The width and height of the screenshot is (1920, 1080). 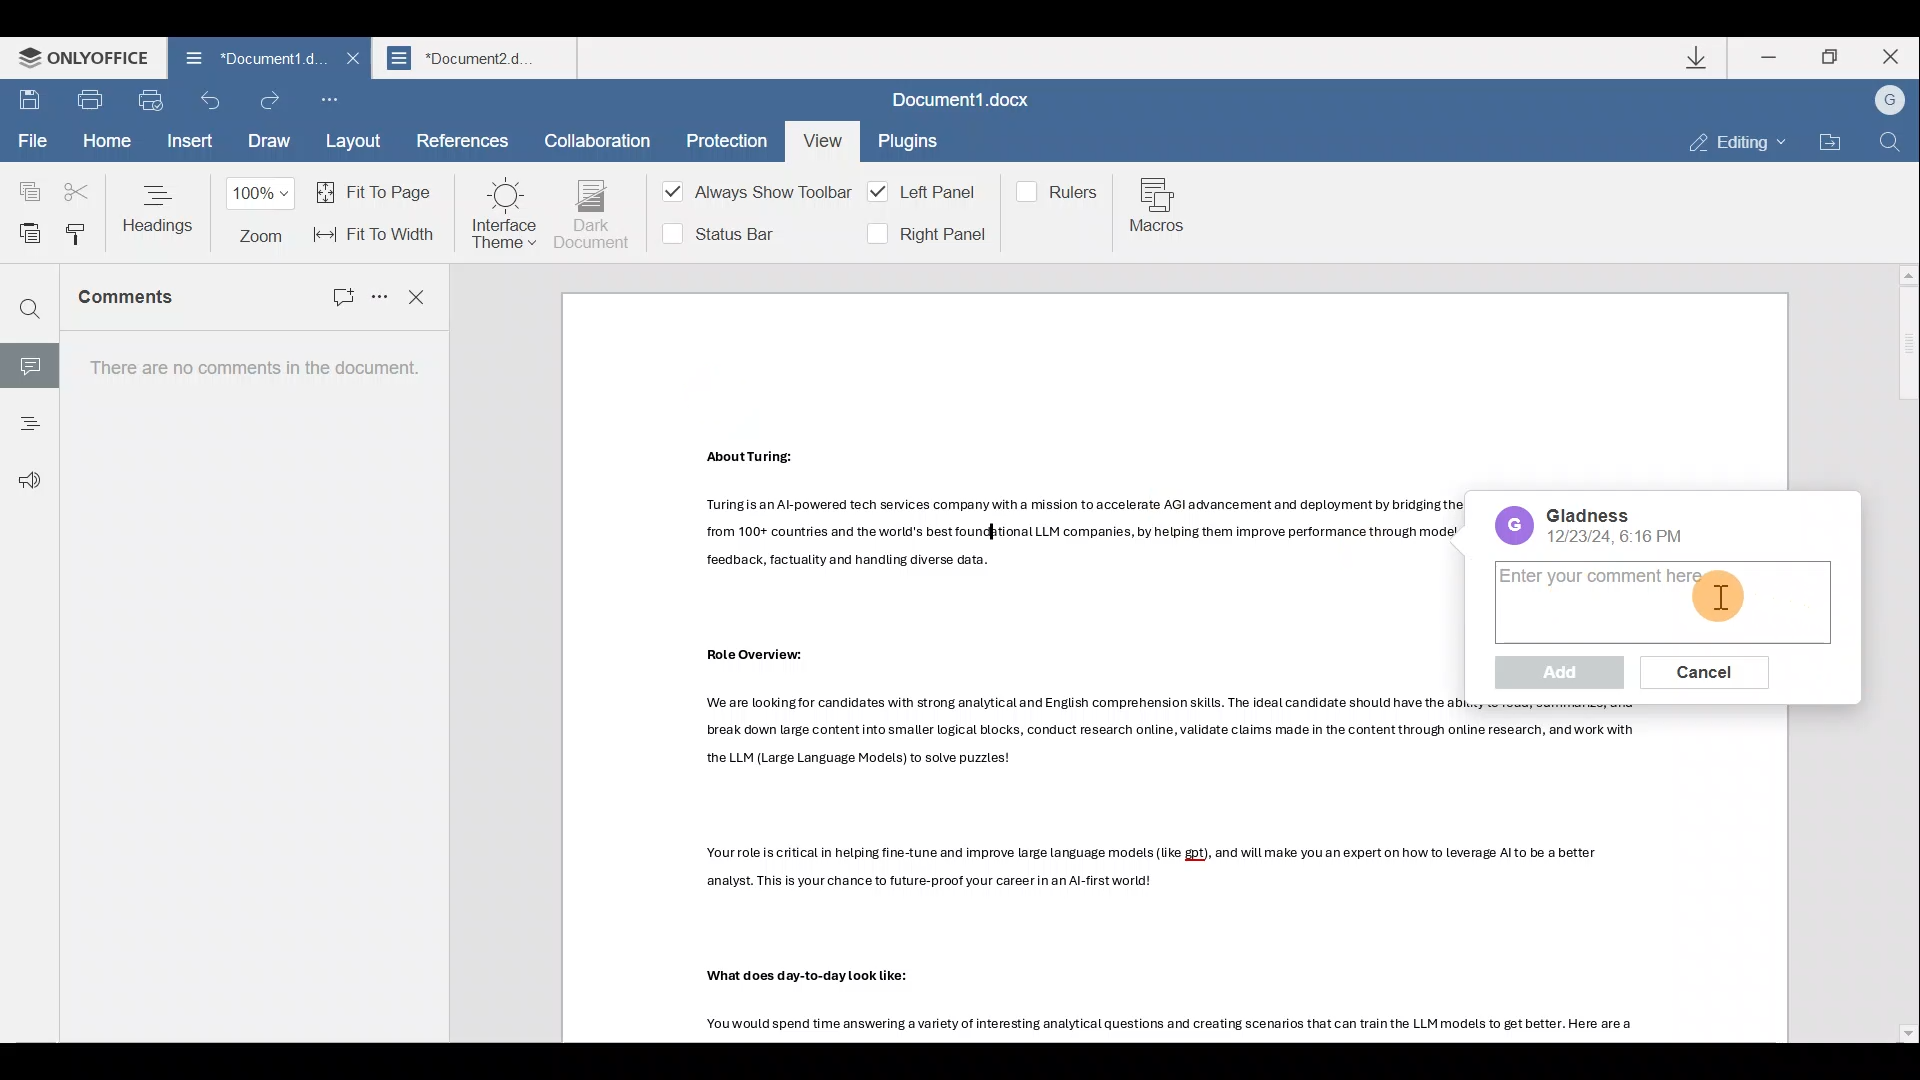 What do you see at coordinates (480, 61) in the screenshot?
I see `Document2.d..` at bounding box center [480, 61].